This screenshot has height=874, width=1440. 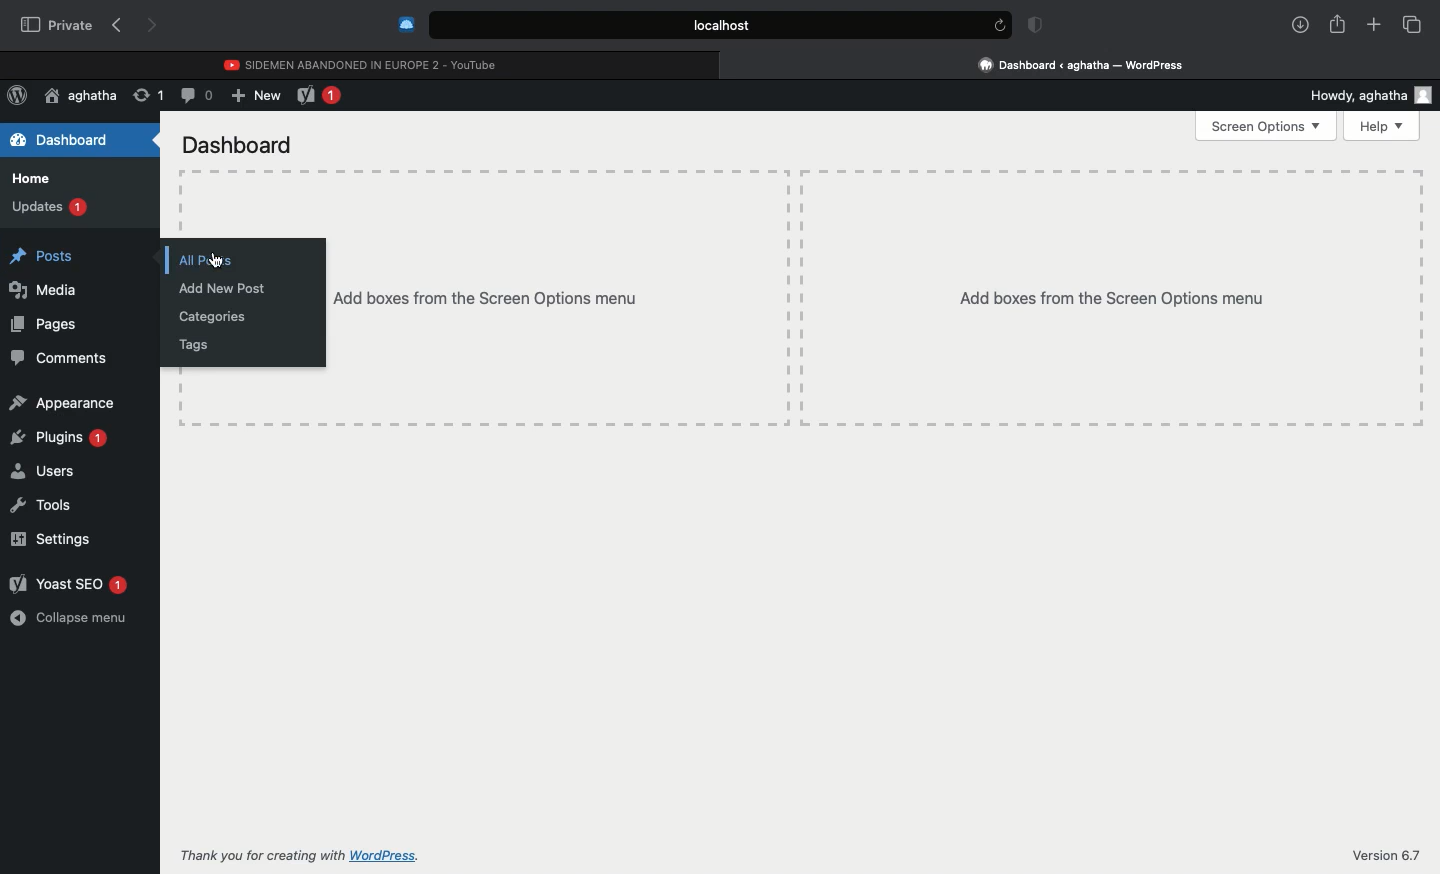 What do you see at coordinates (322, 97) in the screenshot?
I see `Yoast` at bounding box center [322, 97].